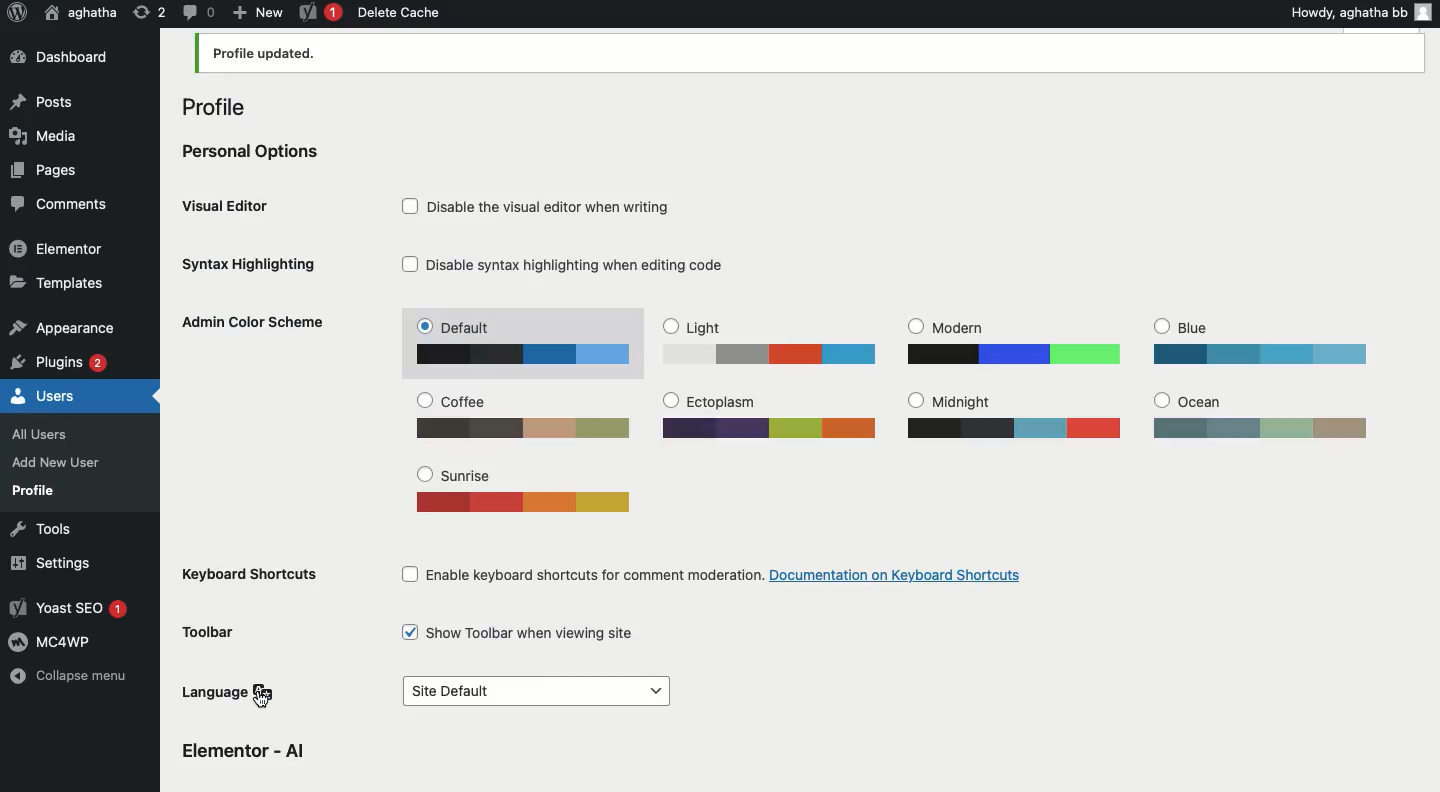 The height and width of the screenshot is (792, 1440). I want to click on Logo, so click(16, 13).